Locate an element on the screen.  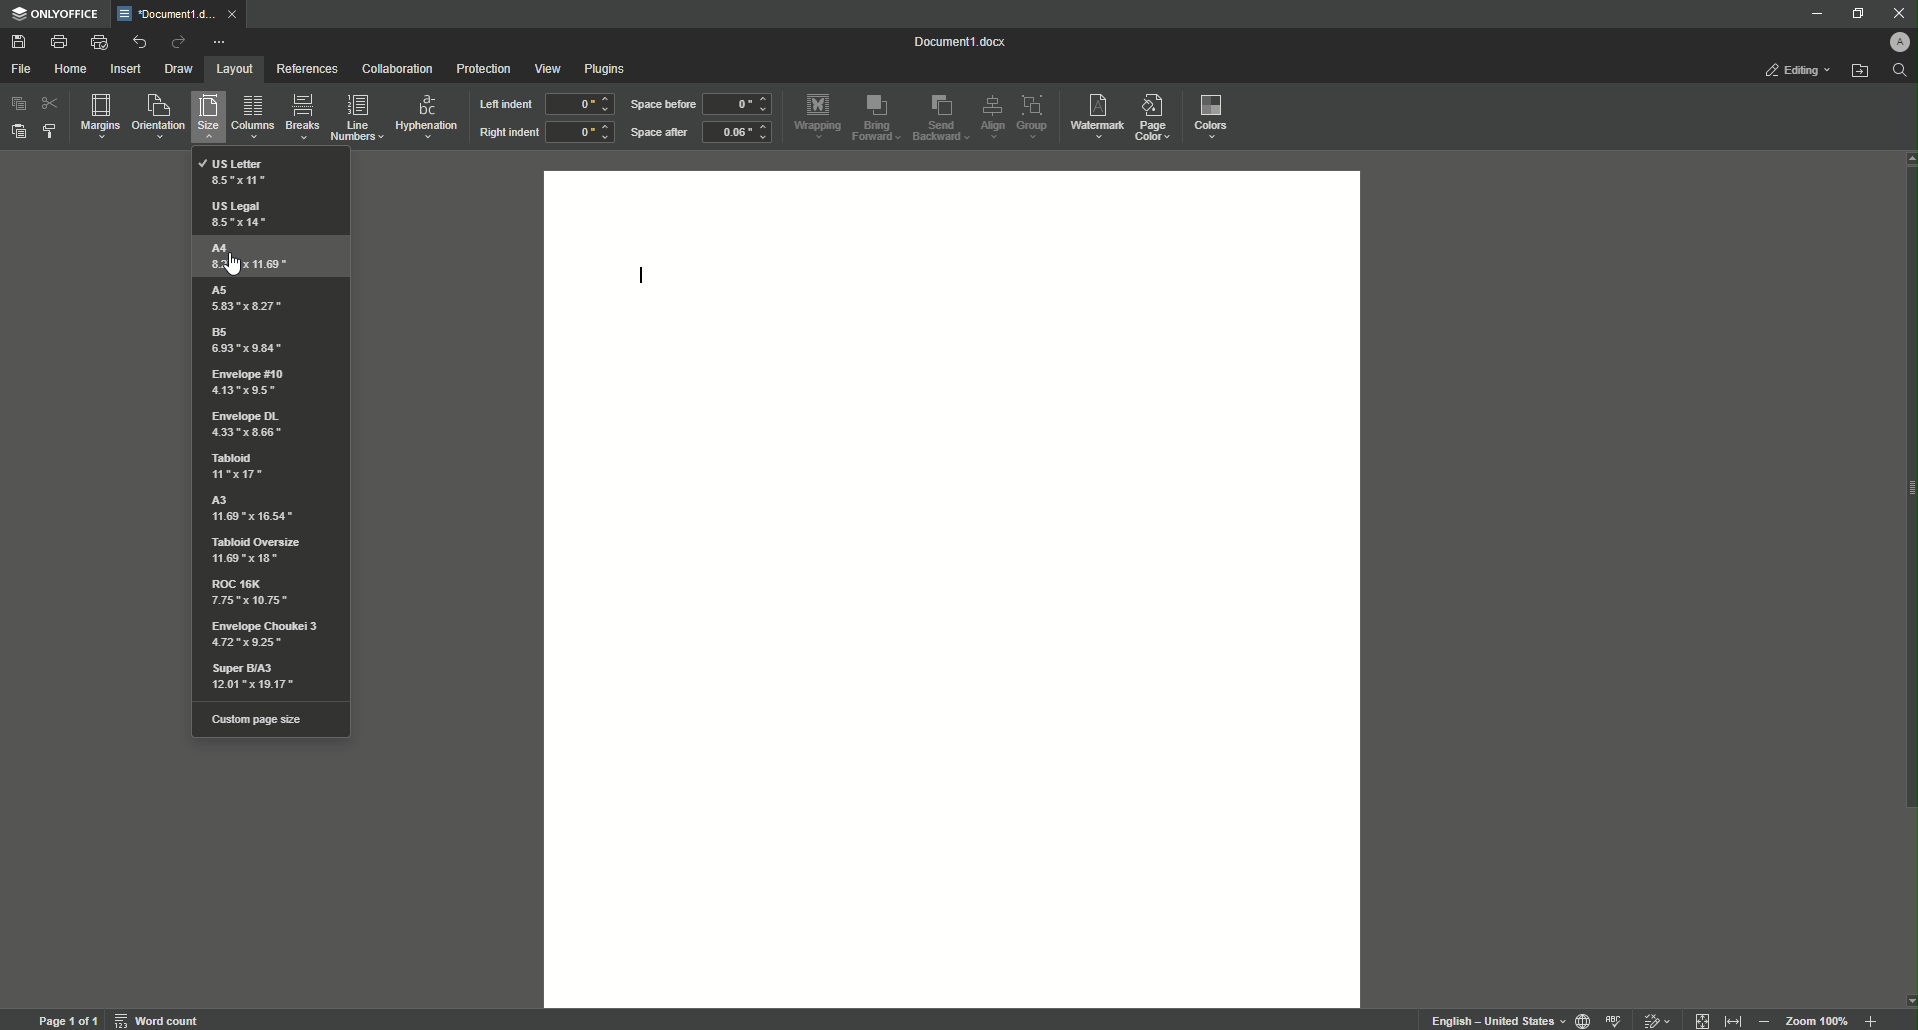
Plugins is located at coordinates (609, 69).